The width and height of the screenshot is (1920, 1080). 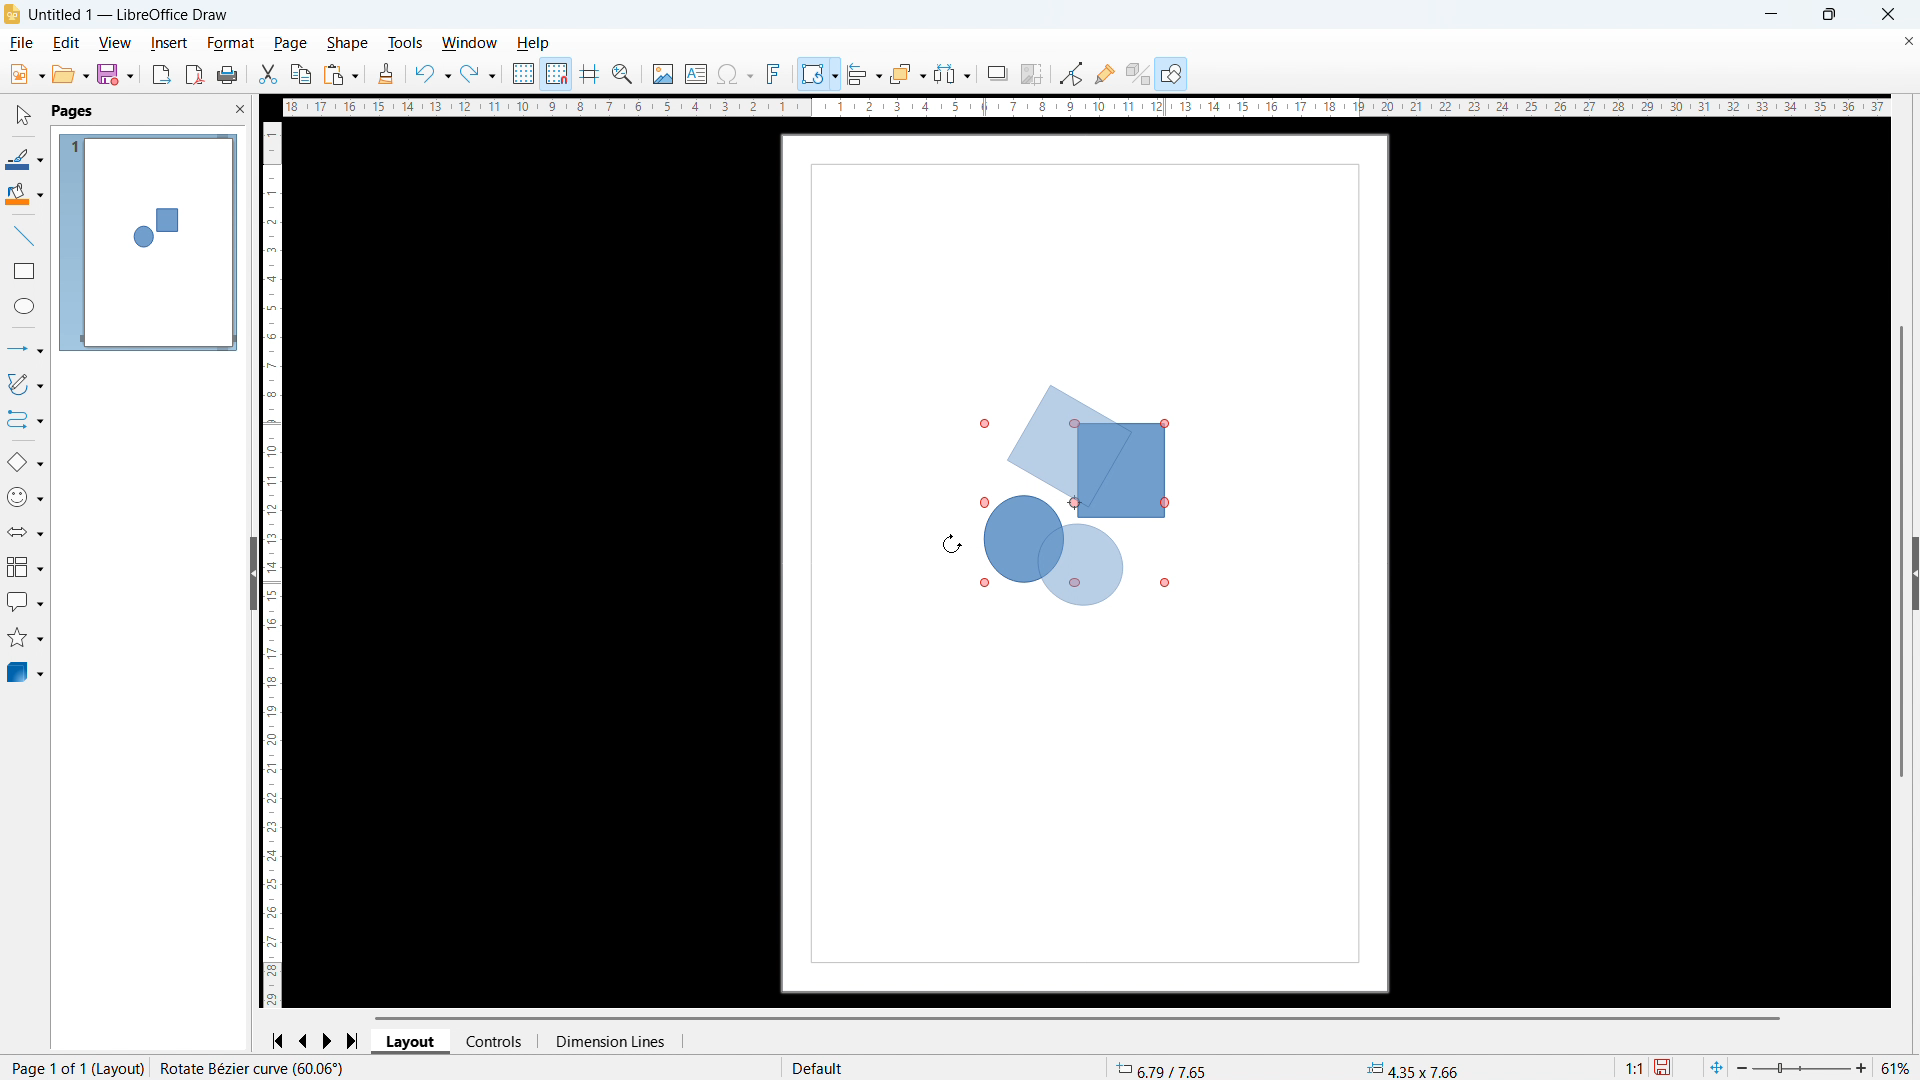 What do you see at coordinates (864, 73) in the screenshot?
I see `align ` at bounding box center [864, 73].